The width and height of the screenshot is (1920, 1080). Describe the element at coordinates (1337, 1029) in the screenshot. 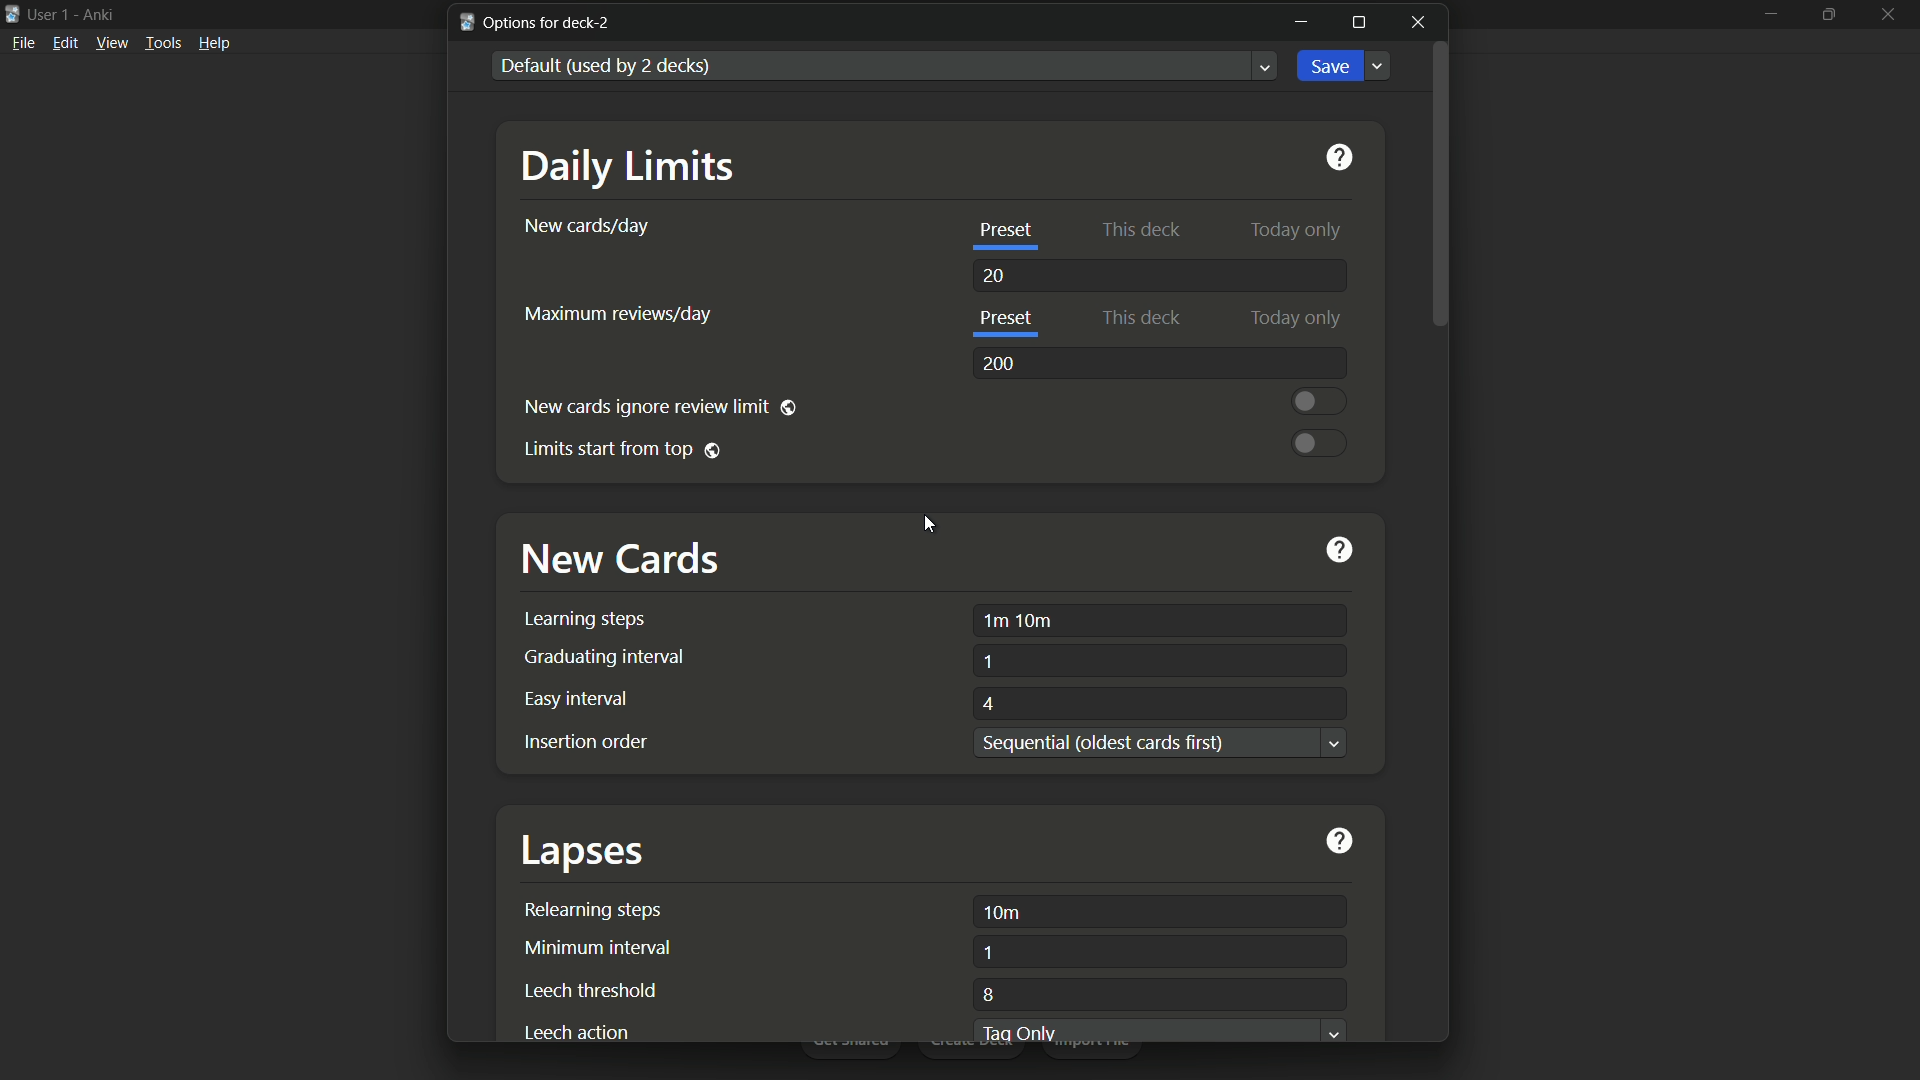

I see `Dropdown` at that location.